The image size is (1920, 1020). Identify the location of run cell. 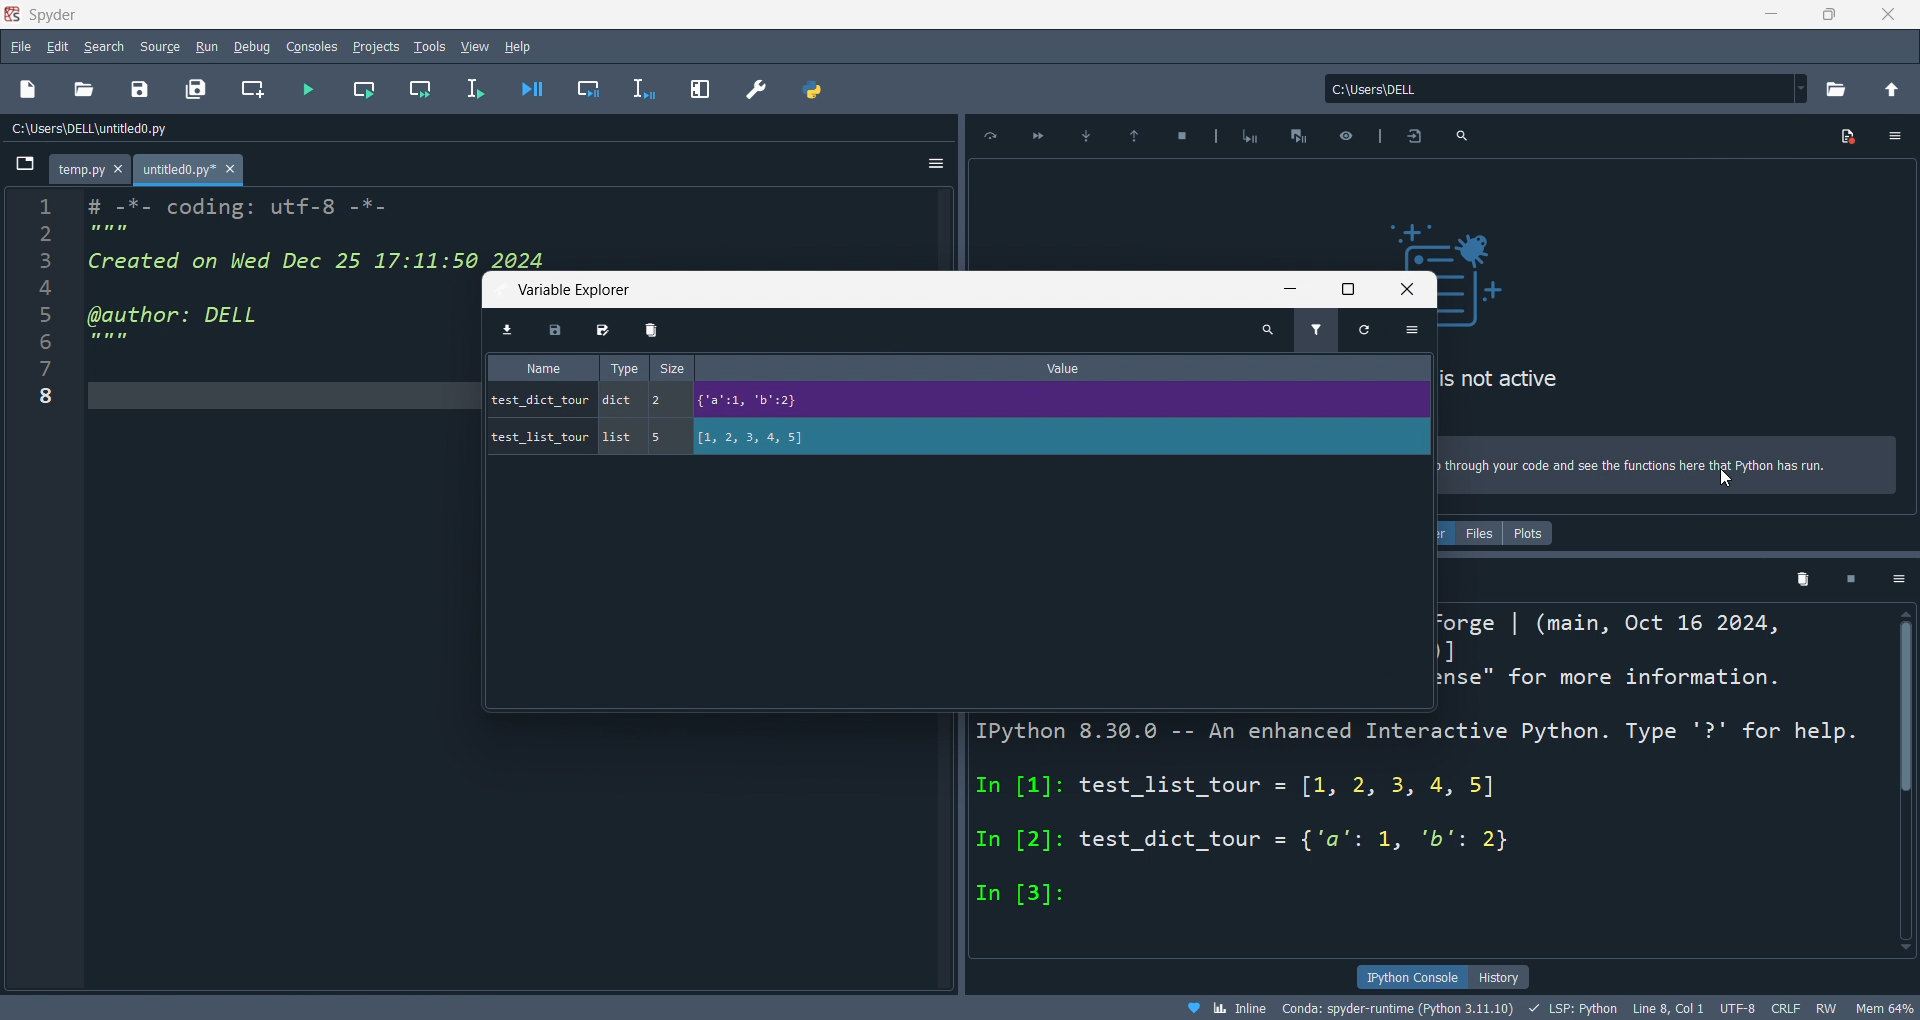
(365, 90).